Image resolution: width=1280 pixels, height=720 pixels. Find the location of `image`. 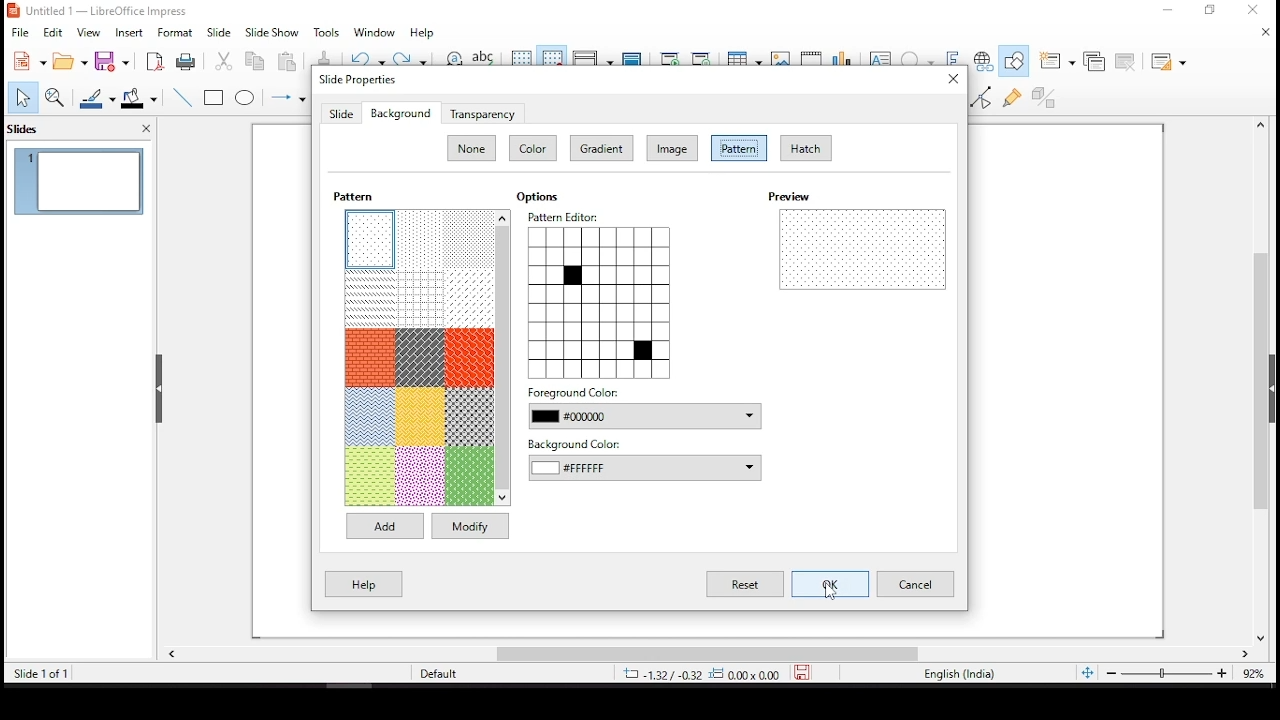

image is located at coordinates (672, 147).